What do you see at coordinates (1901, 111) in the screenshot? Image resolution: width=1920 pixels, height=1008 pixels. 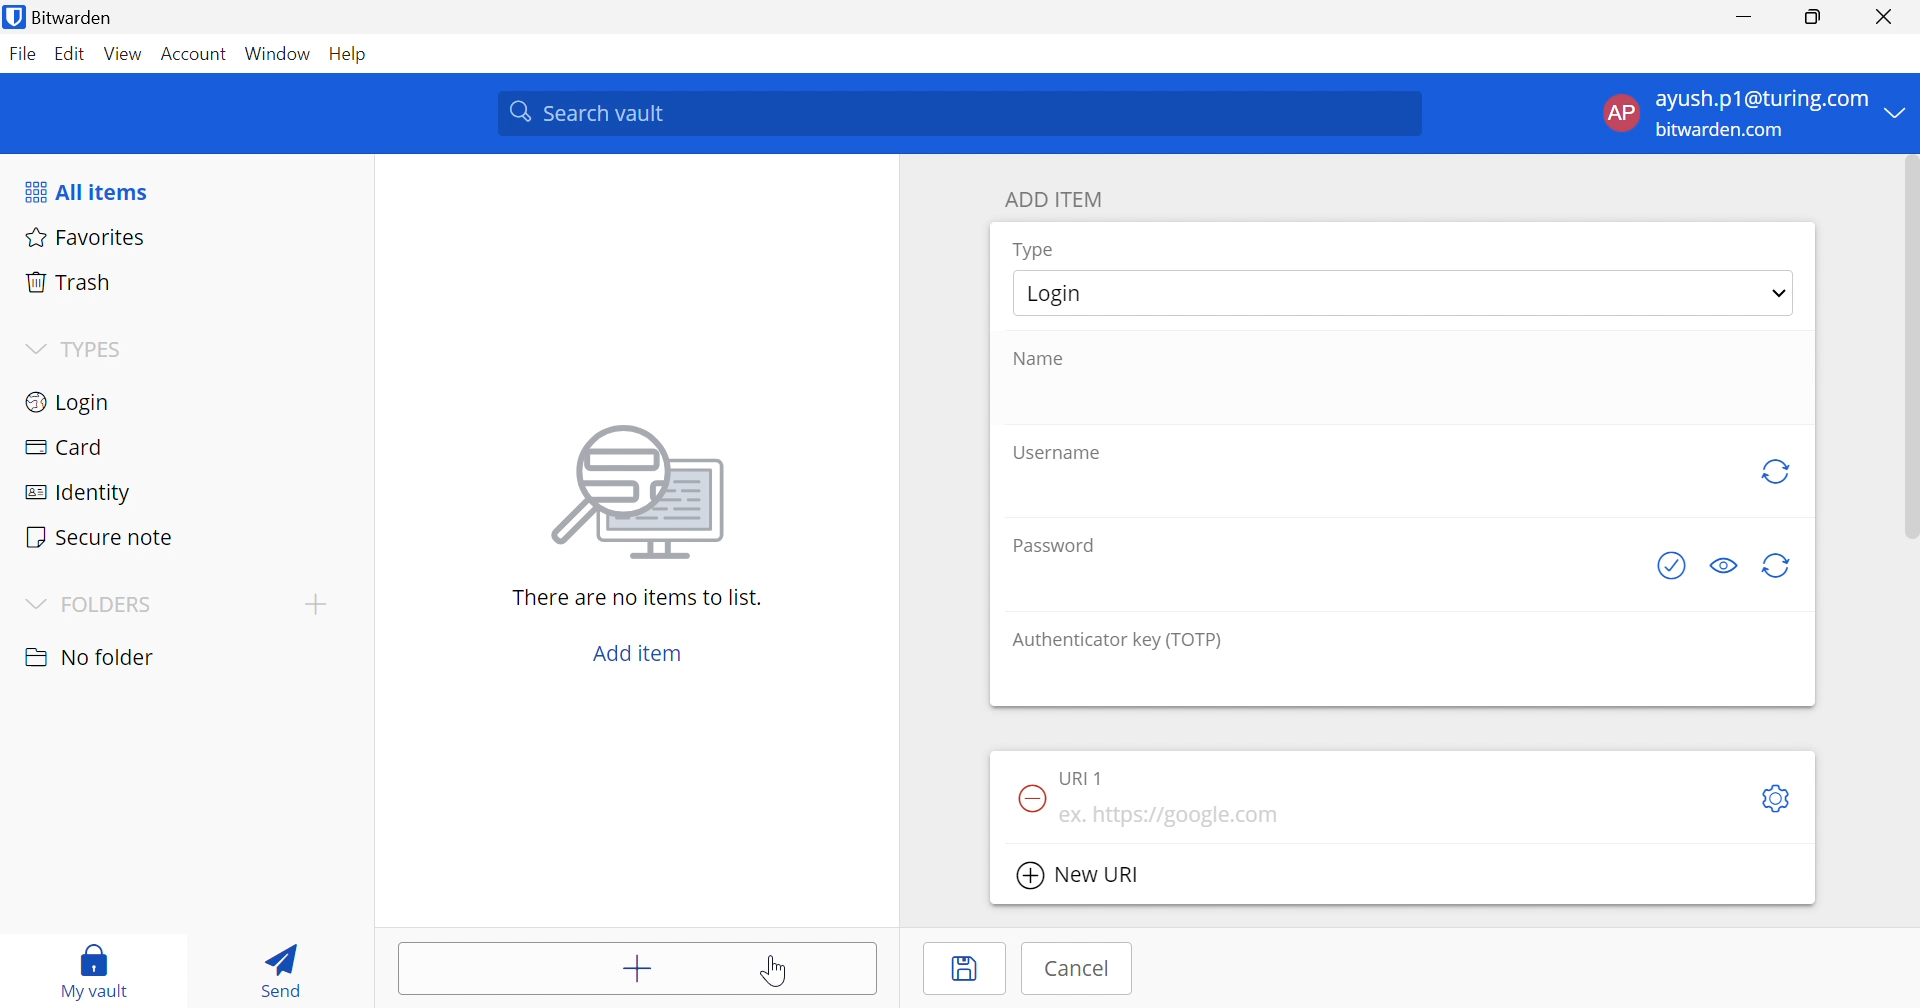 I see `Drop Down` at bounding box center [1901, 111].